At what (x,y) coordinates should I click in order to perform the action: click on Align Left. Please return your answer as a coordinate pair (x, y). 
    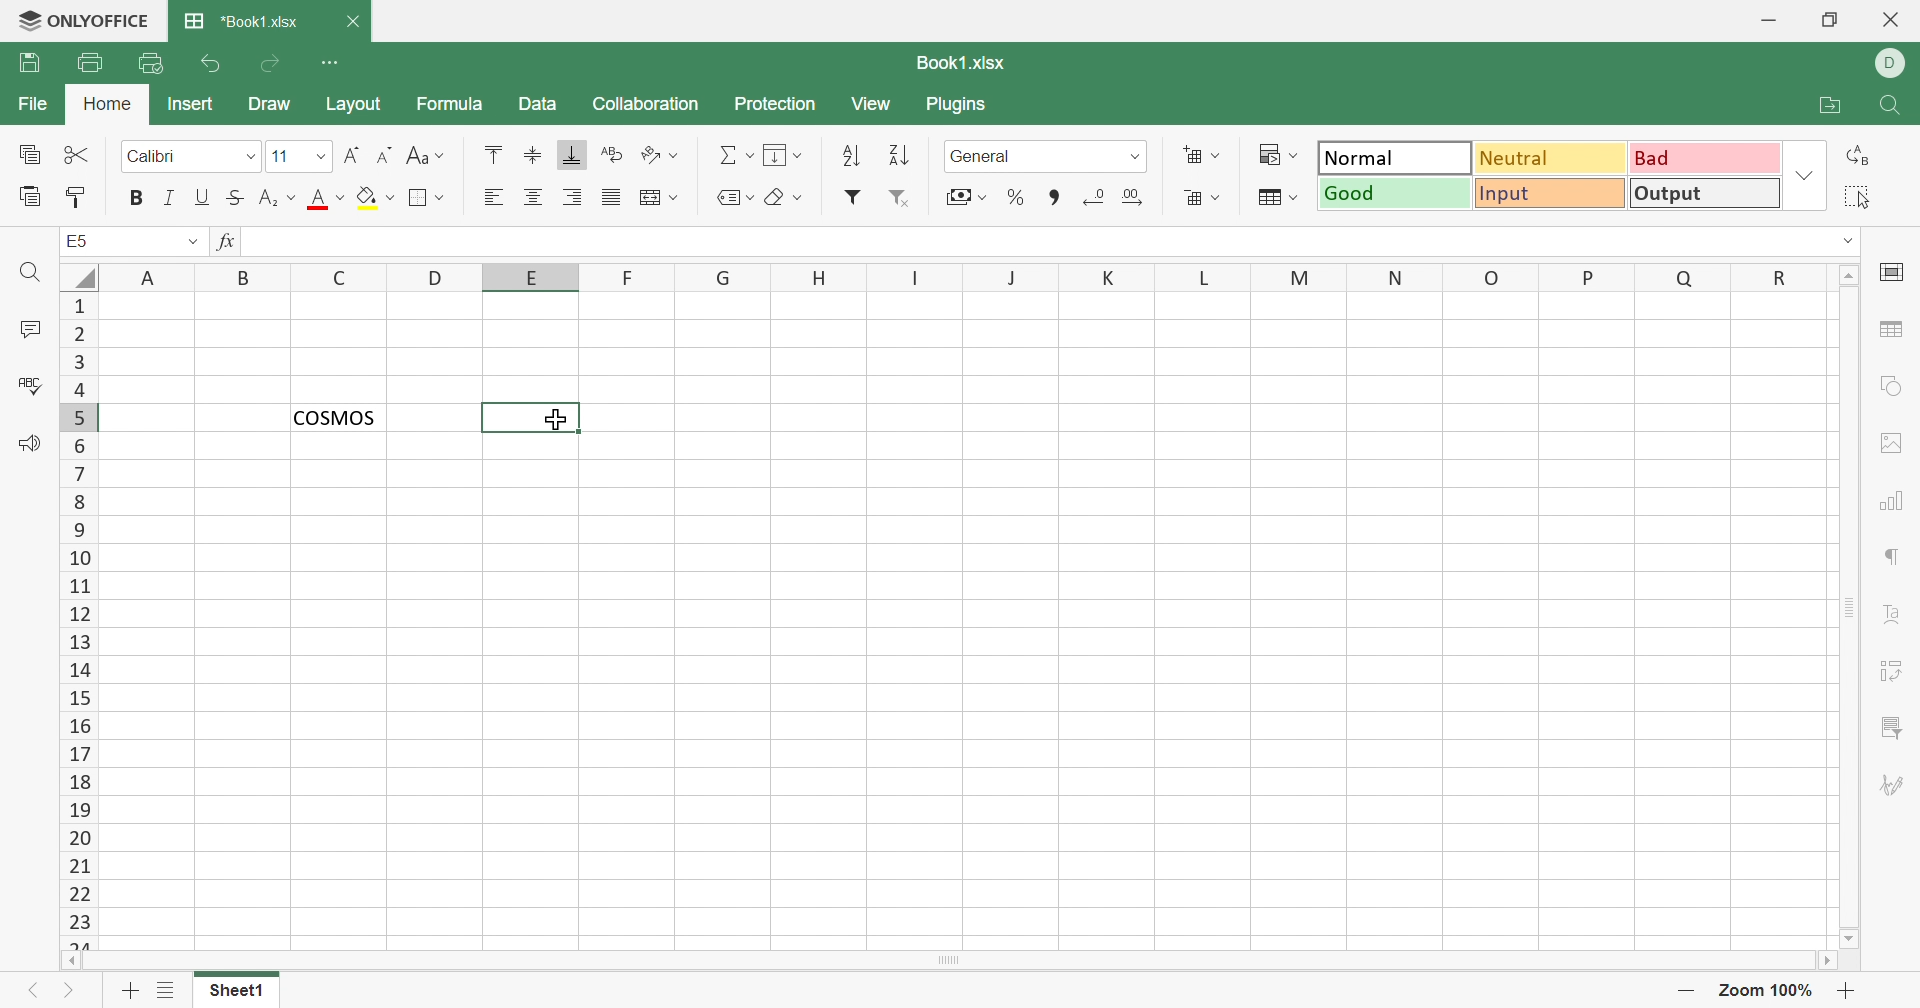
    Looking at the image, I should click on (499, 196).